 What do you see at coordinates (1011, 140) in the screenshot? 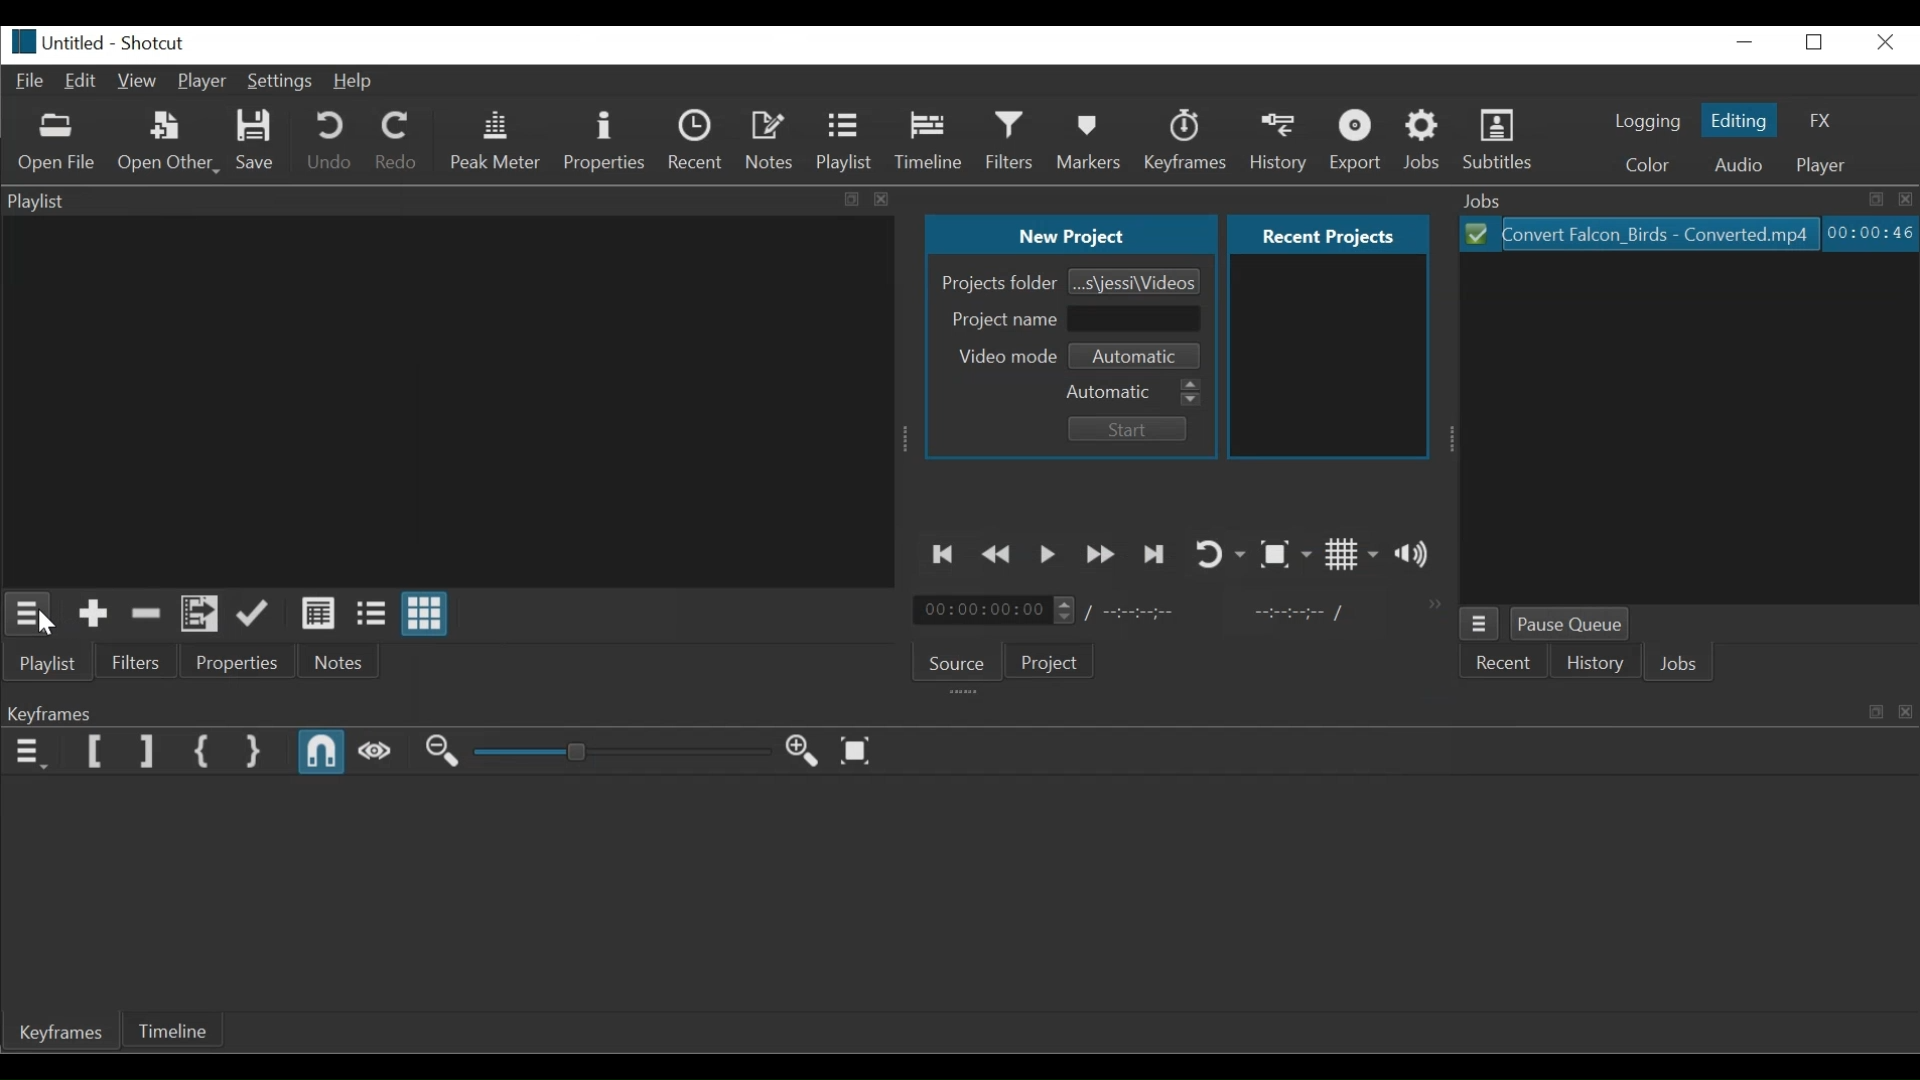
I see `Filters` at bounding box center [1011, 140].